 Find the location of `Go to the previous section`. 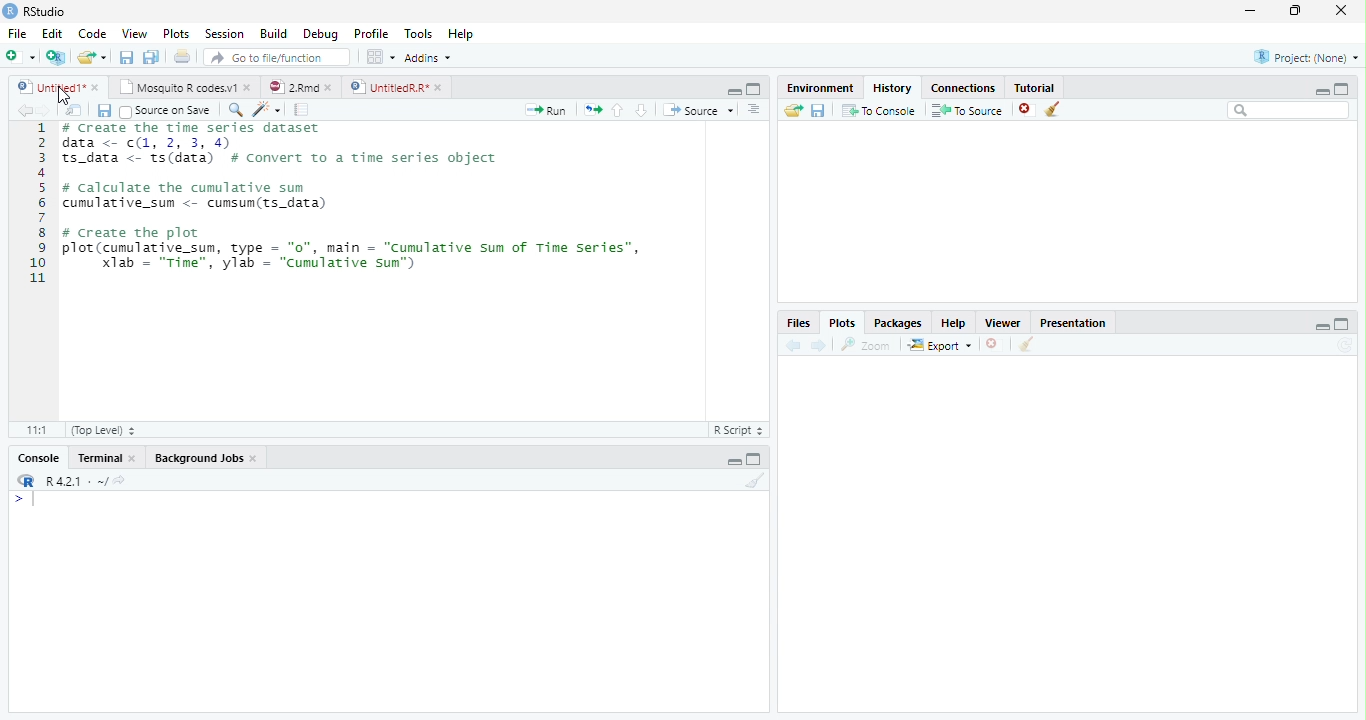

Go to the previous section is located at coordinates (617, 111).